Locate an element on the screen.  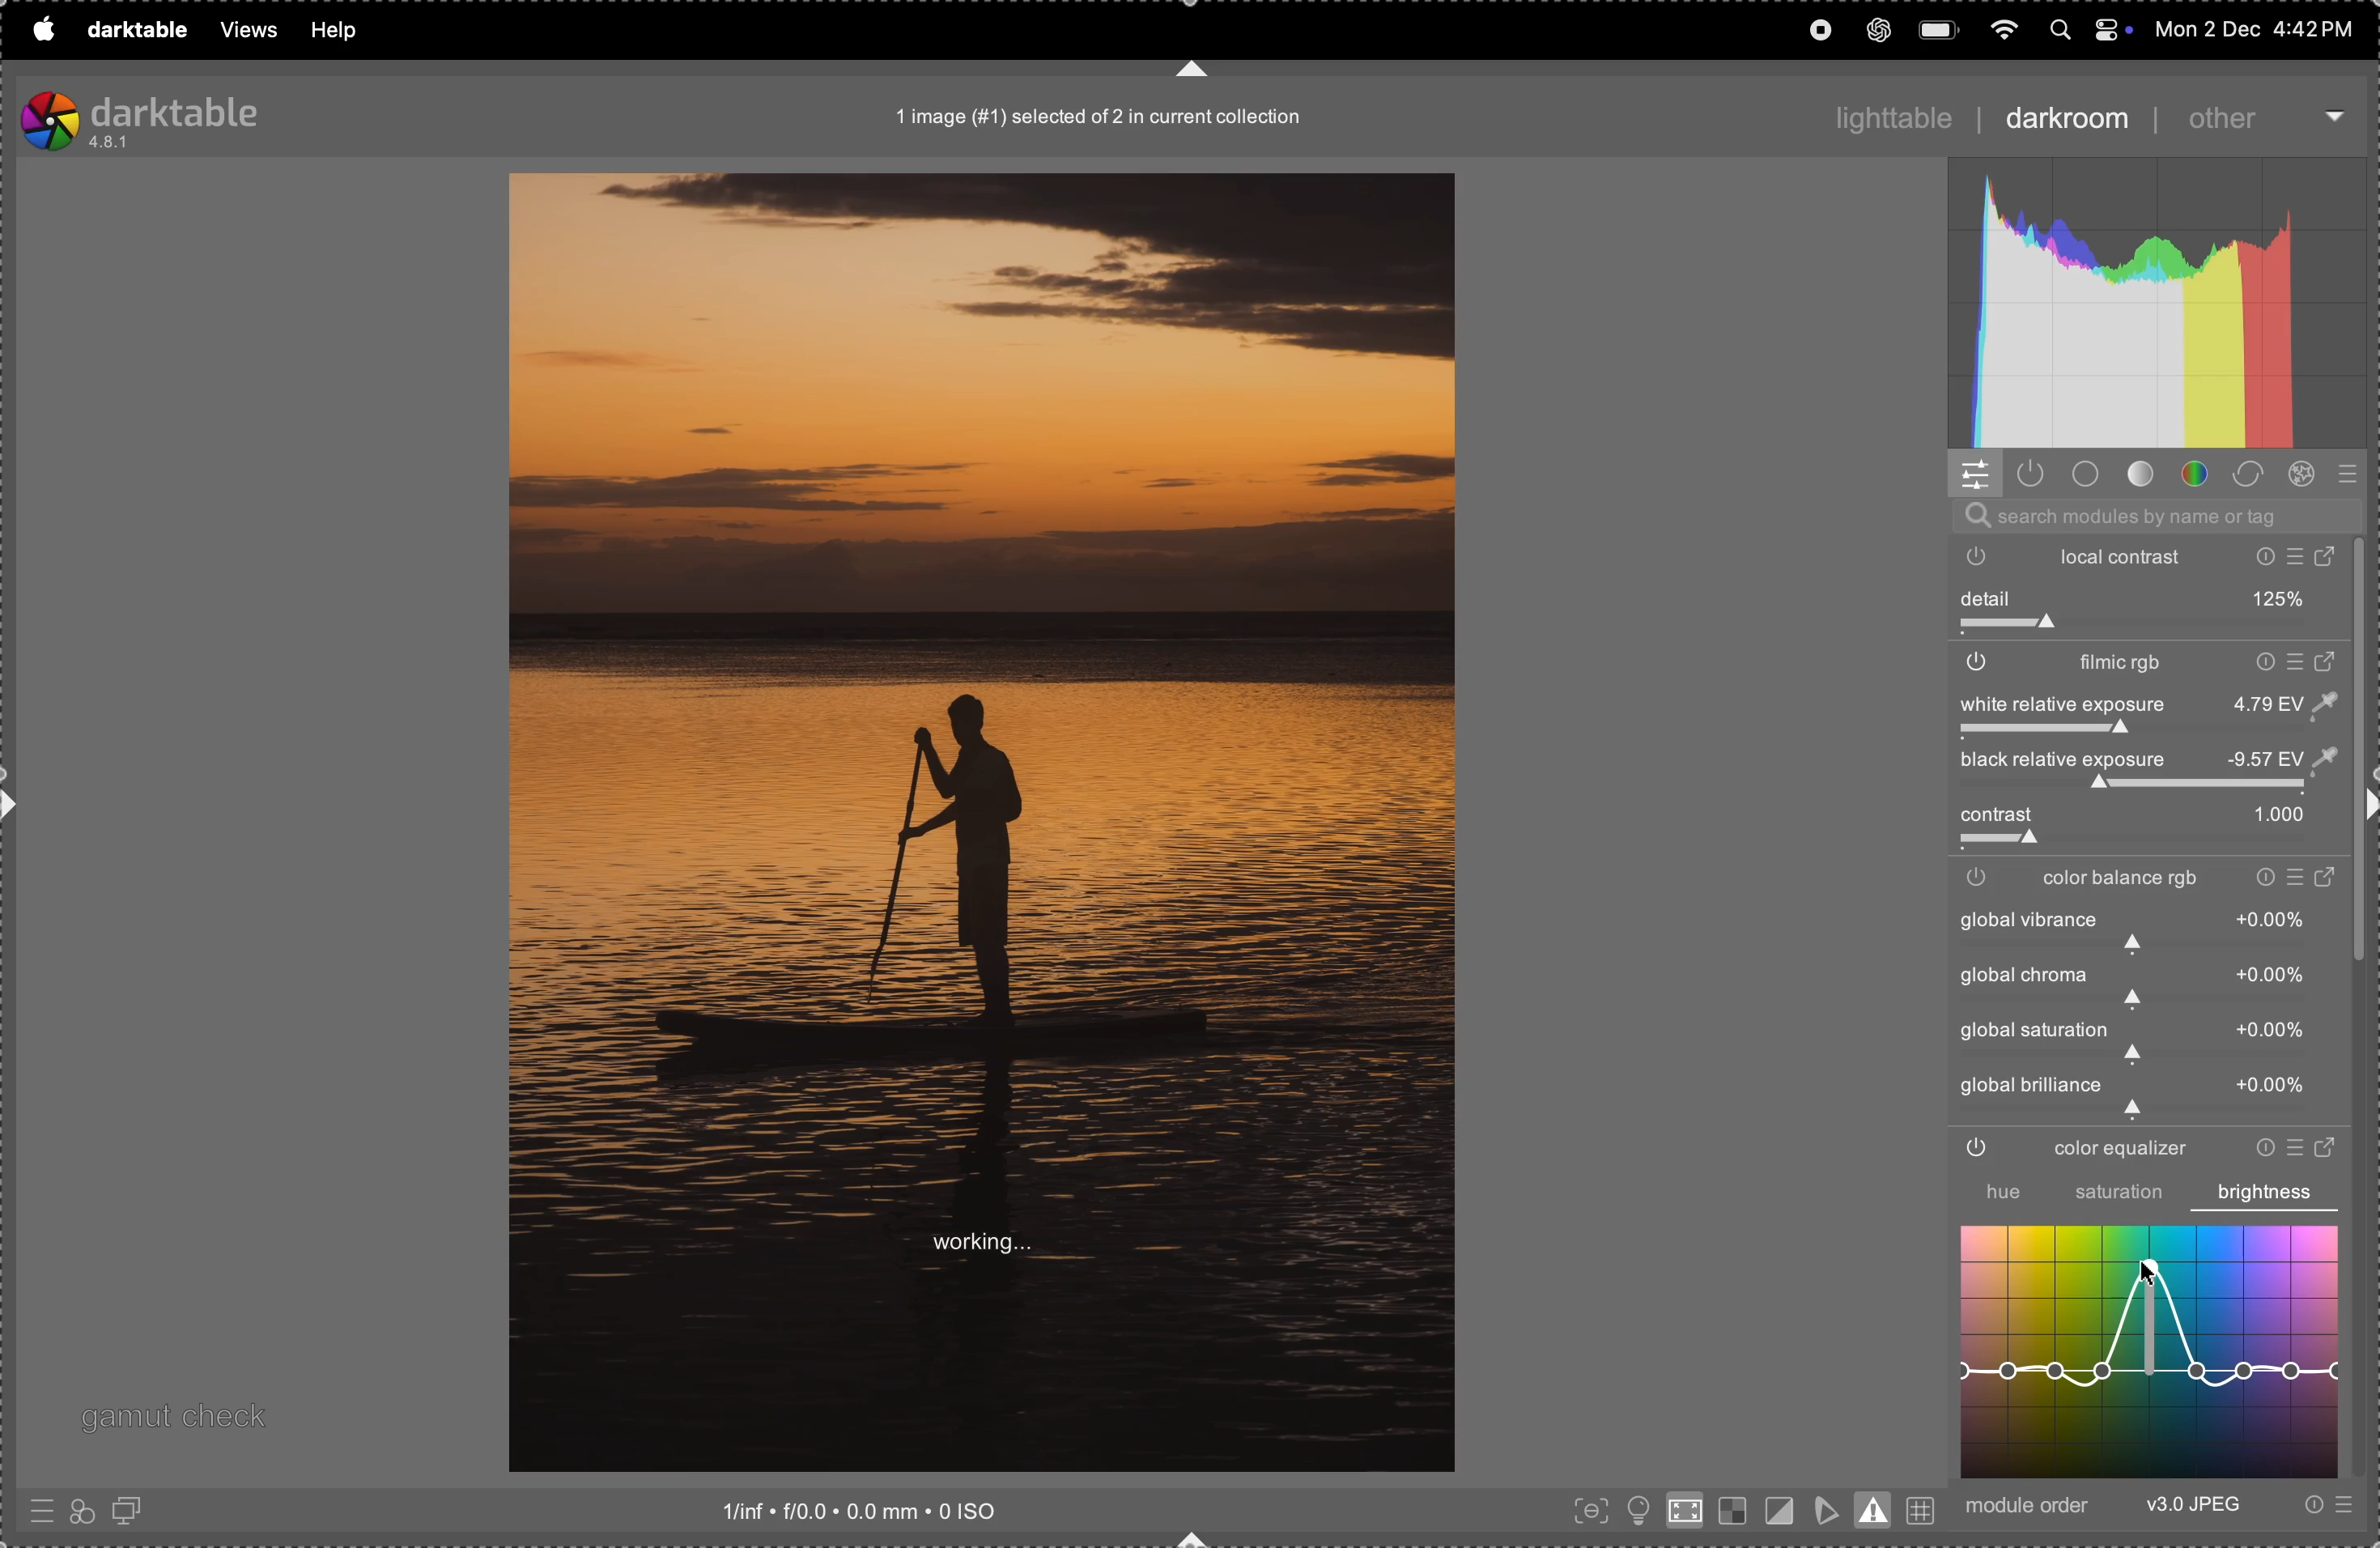
grid is located at coordinates (1922, 1507).